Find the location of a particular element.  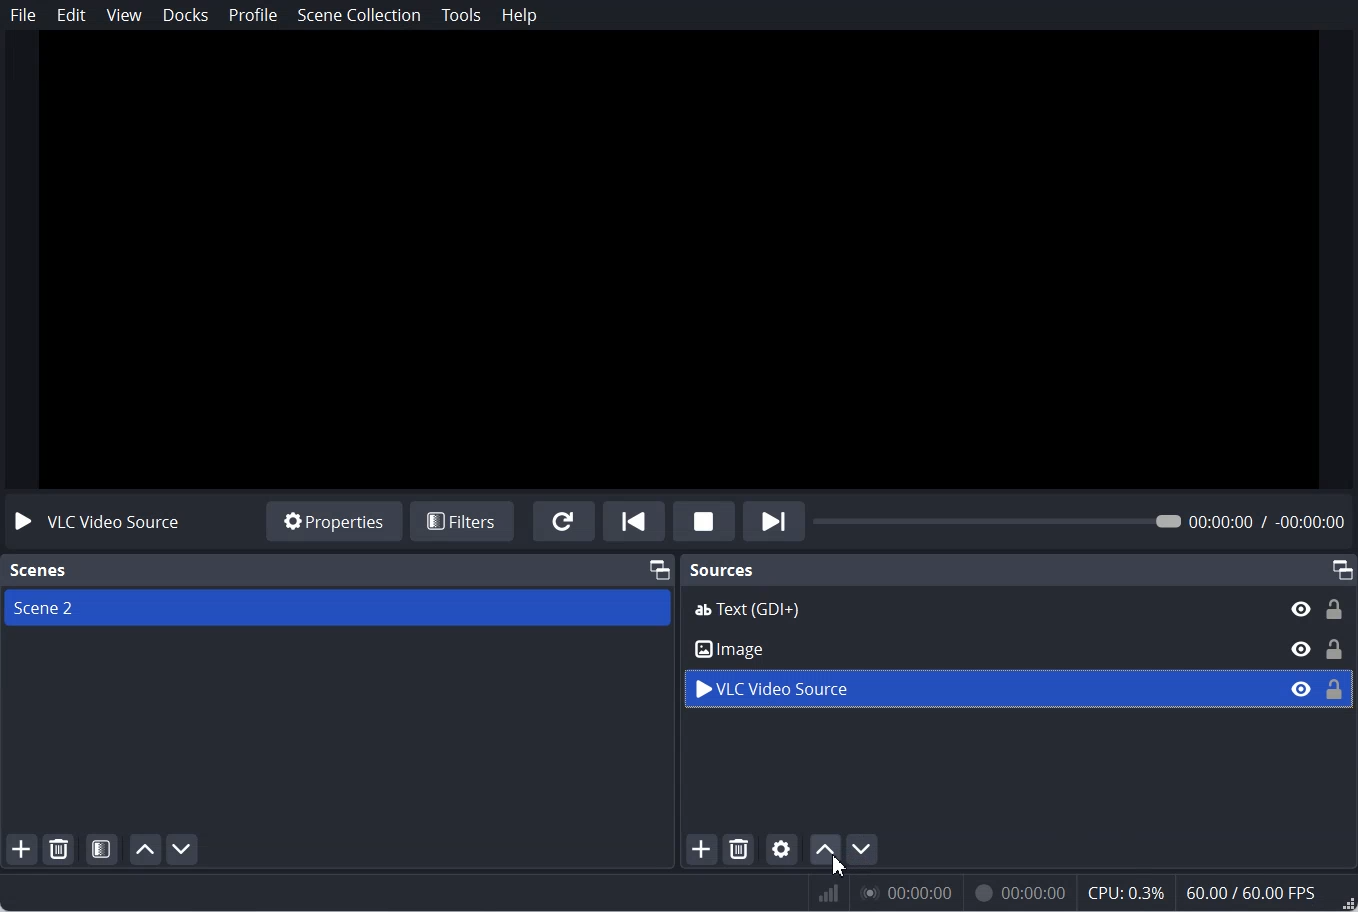

View is located at coordinates (124, 15).